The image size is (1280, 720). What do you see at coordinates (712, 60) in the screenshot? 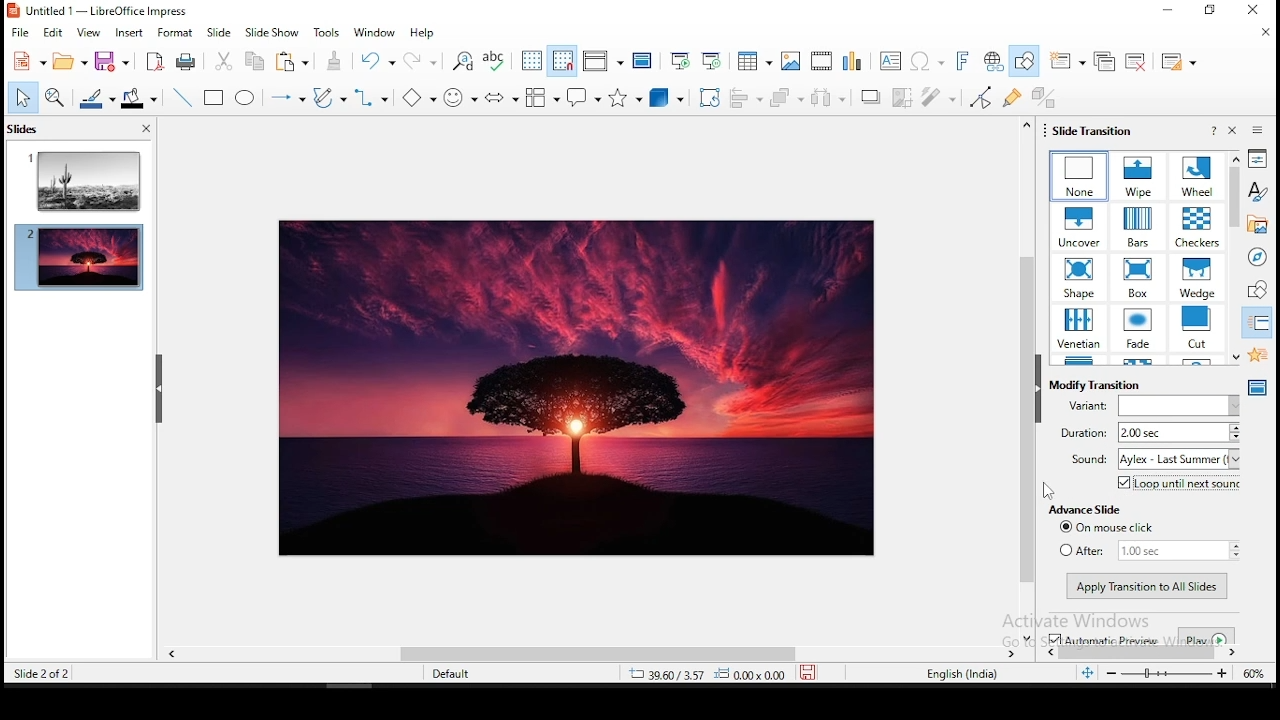
I see `start from current slide` at bounding box center [712, 60].